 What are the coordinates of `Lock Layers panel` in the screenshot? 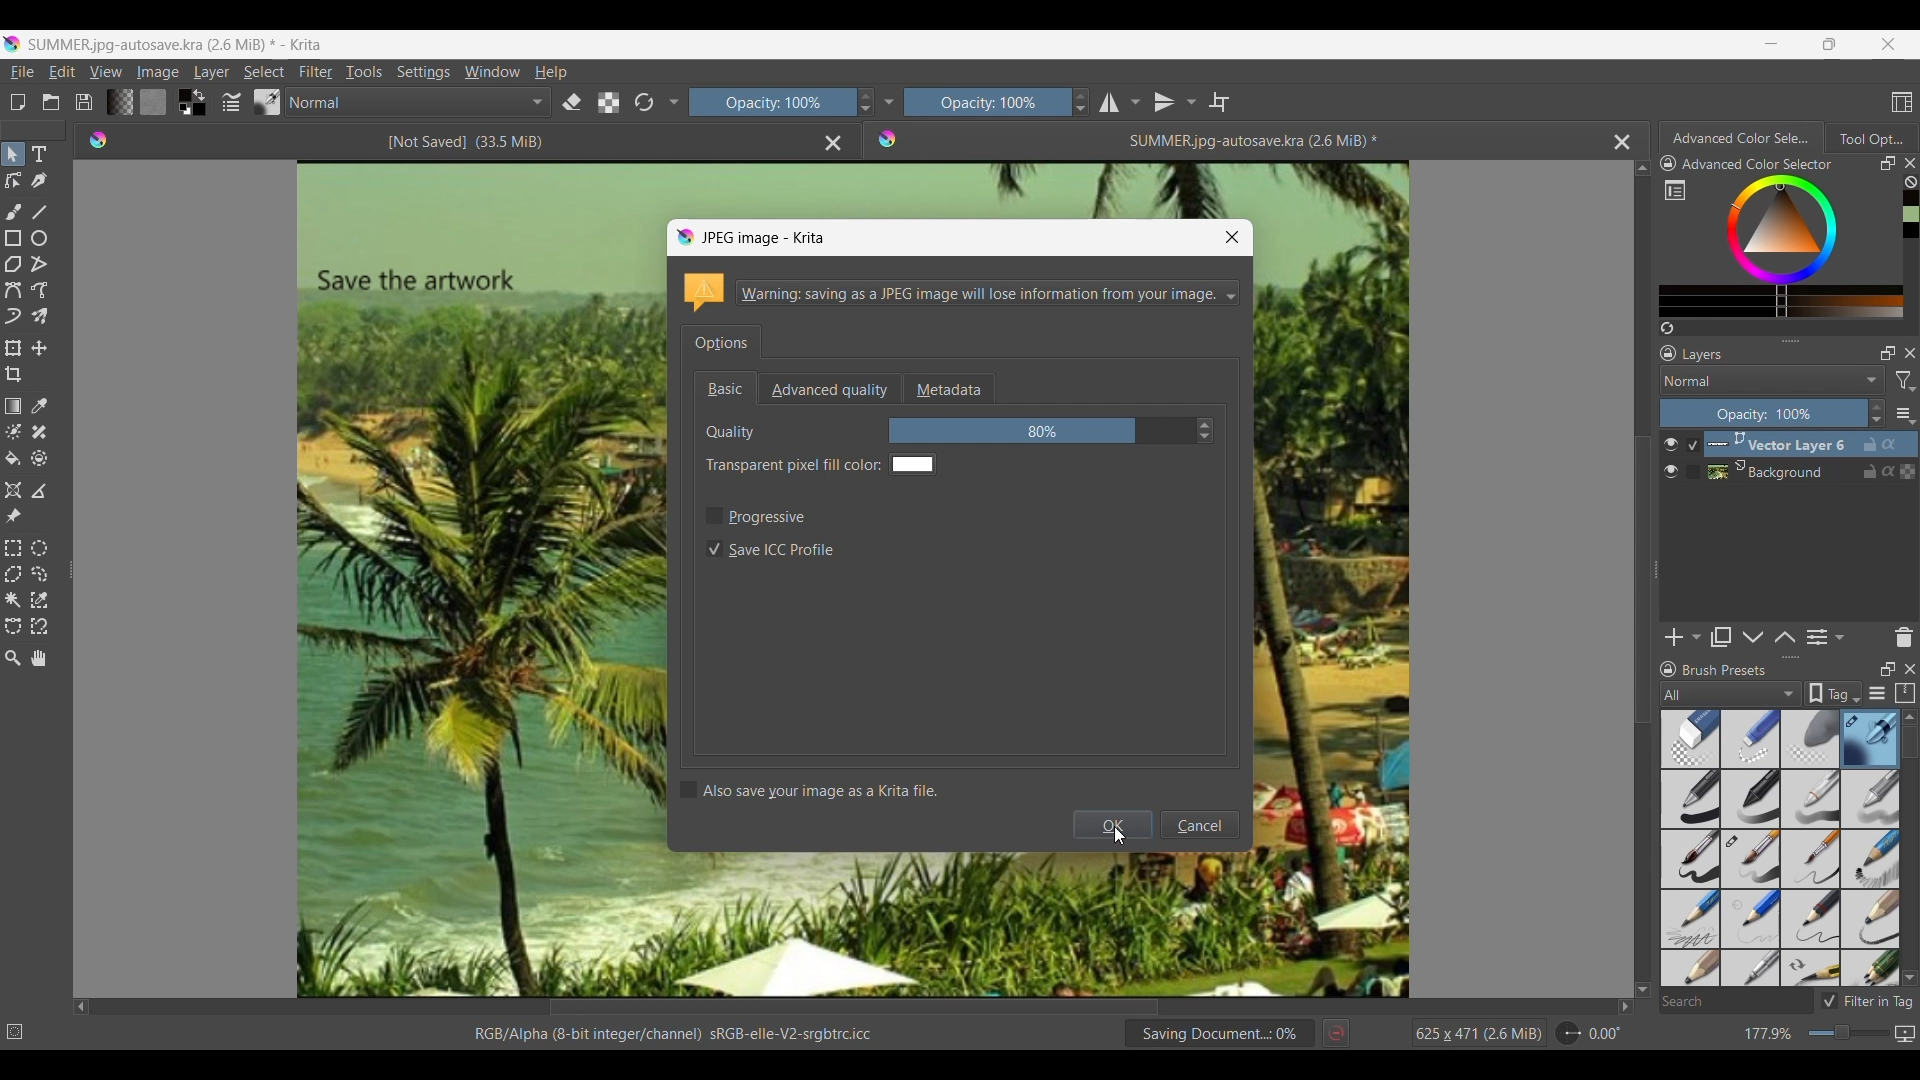 It's located at (1669, 353).